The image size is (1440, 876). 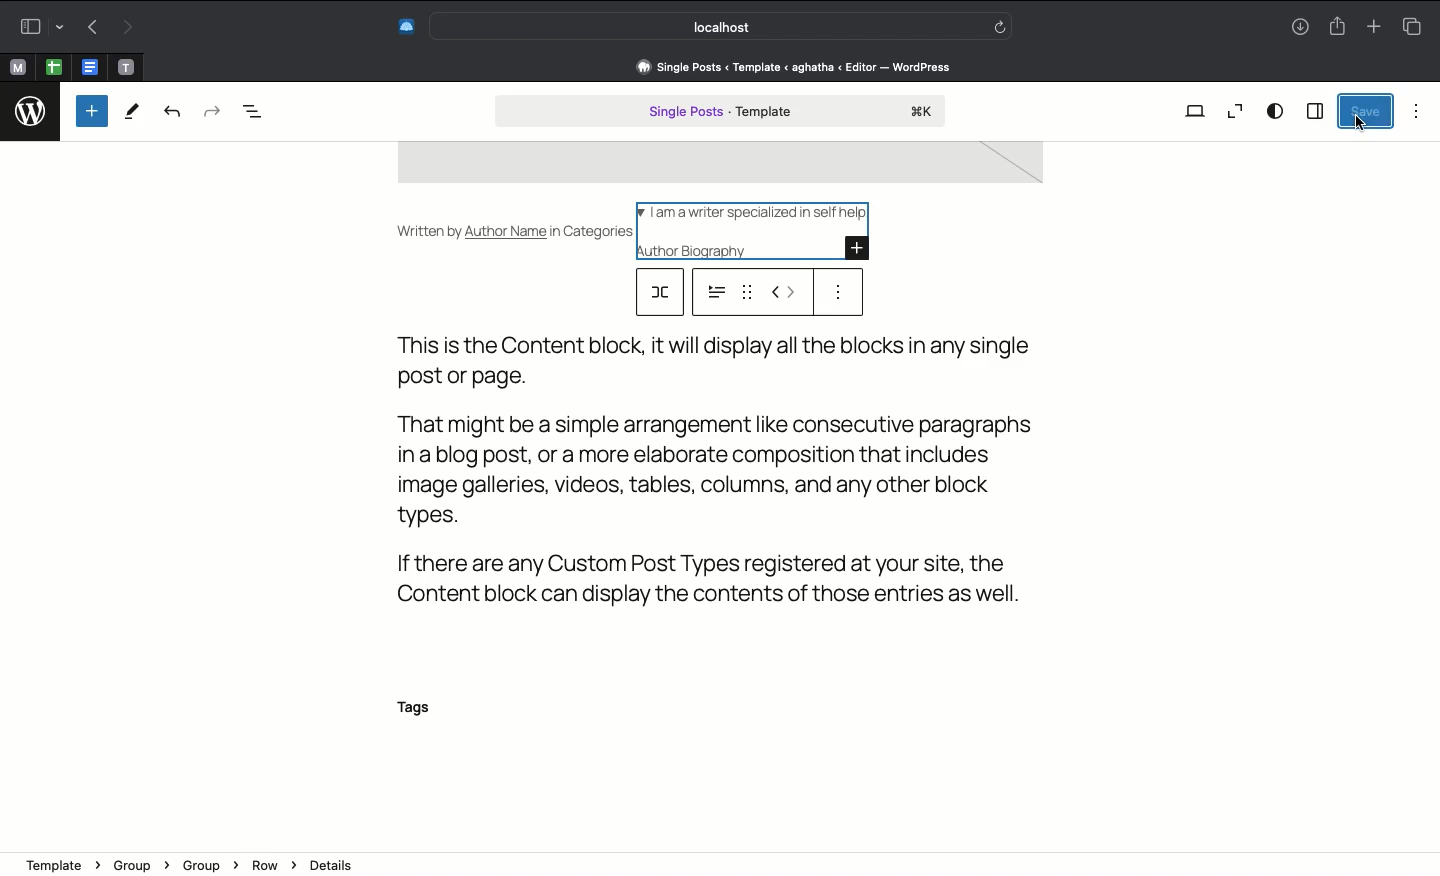 I want to click on Tools, so click(x=133, y=114).